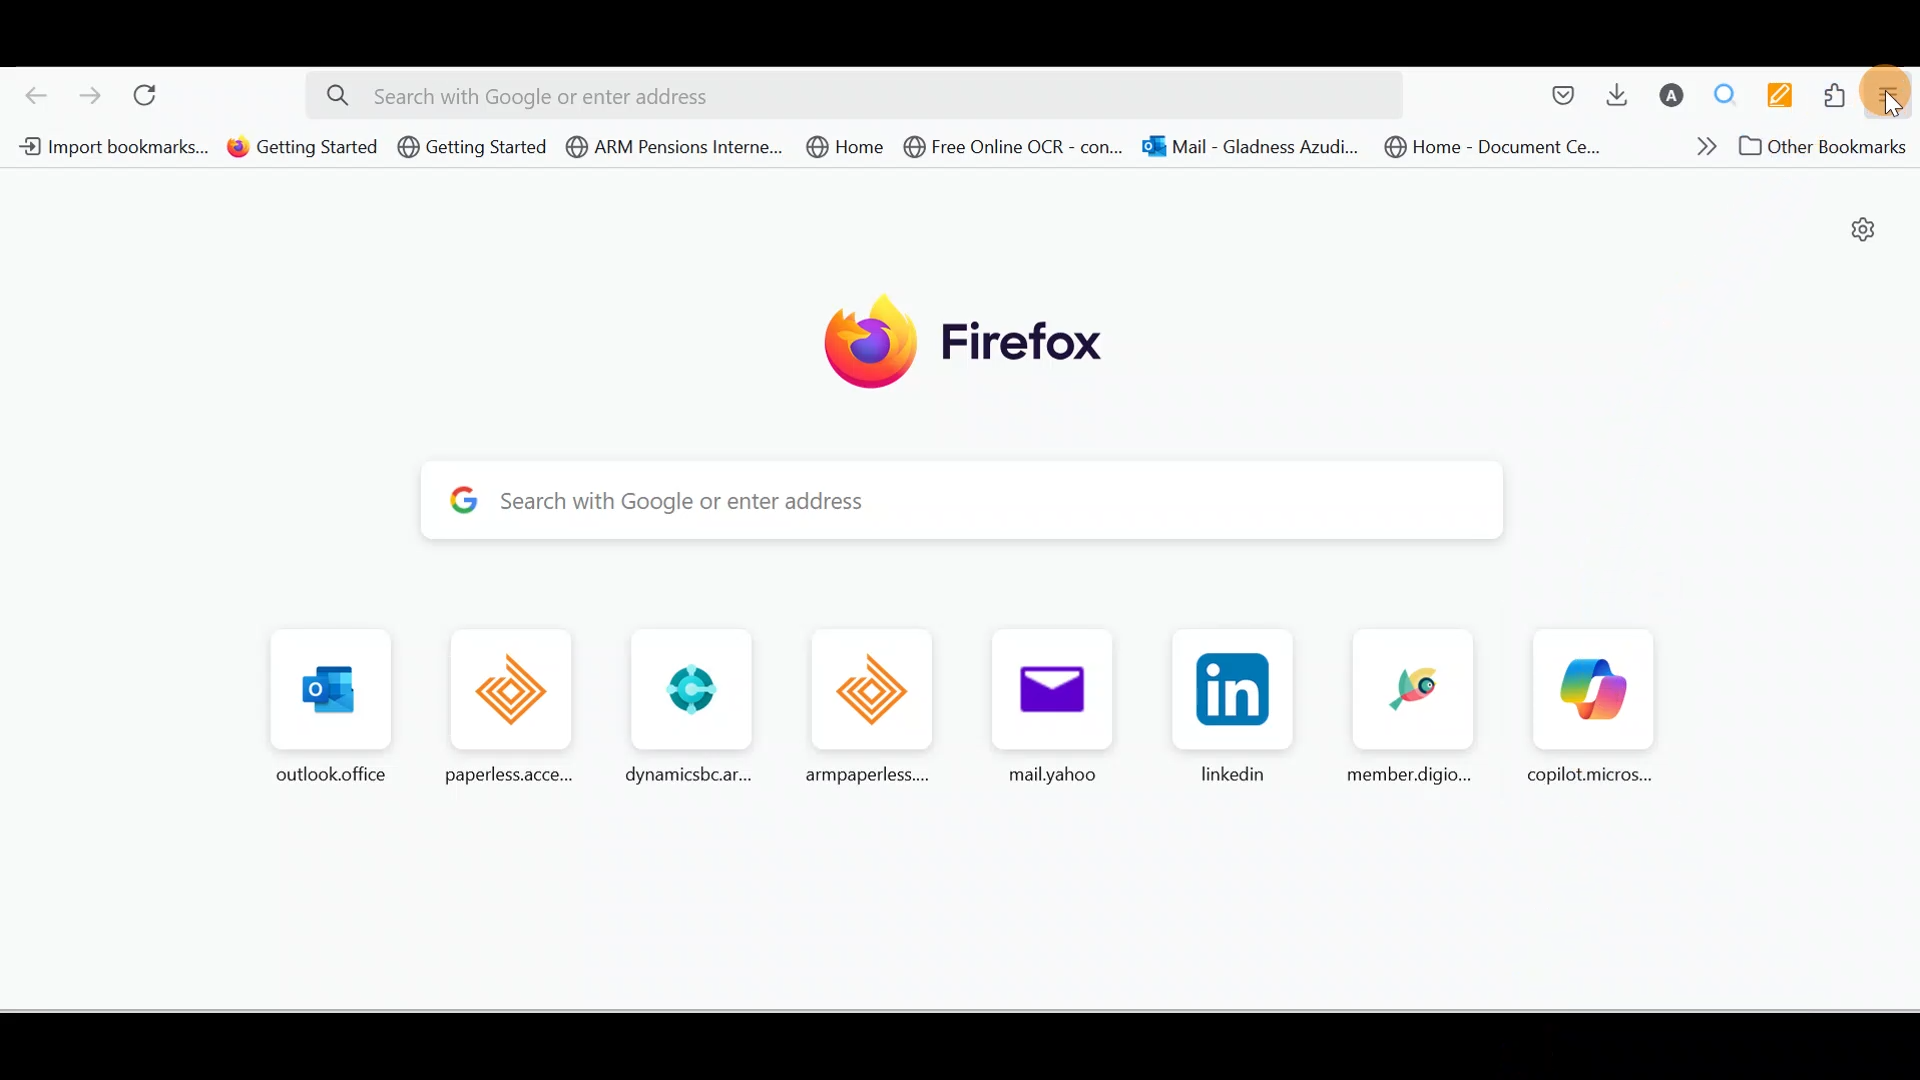 This screenshot has height=1080, width=1920. Describe the element at coordinates (456, 501) in the screenshot. I see `Google logo` at that location.